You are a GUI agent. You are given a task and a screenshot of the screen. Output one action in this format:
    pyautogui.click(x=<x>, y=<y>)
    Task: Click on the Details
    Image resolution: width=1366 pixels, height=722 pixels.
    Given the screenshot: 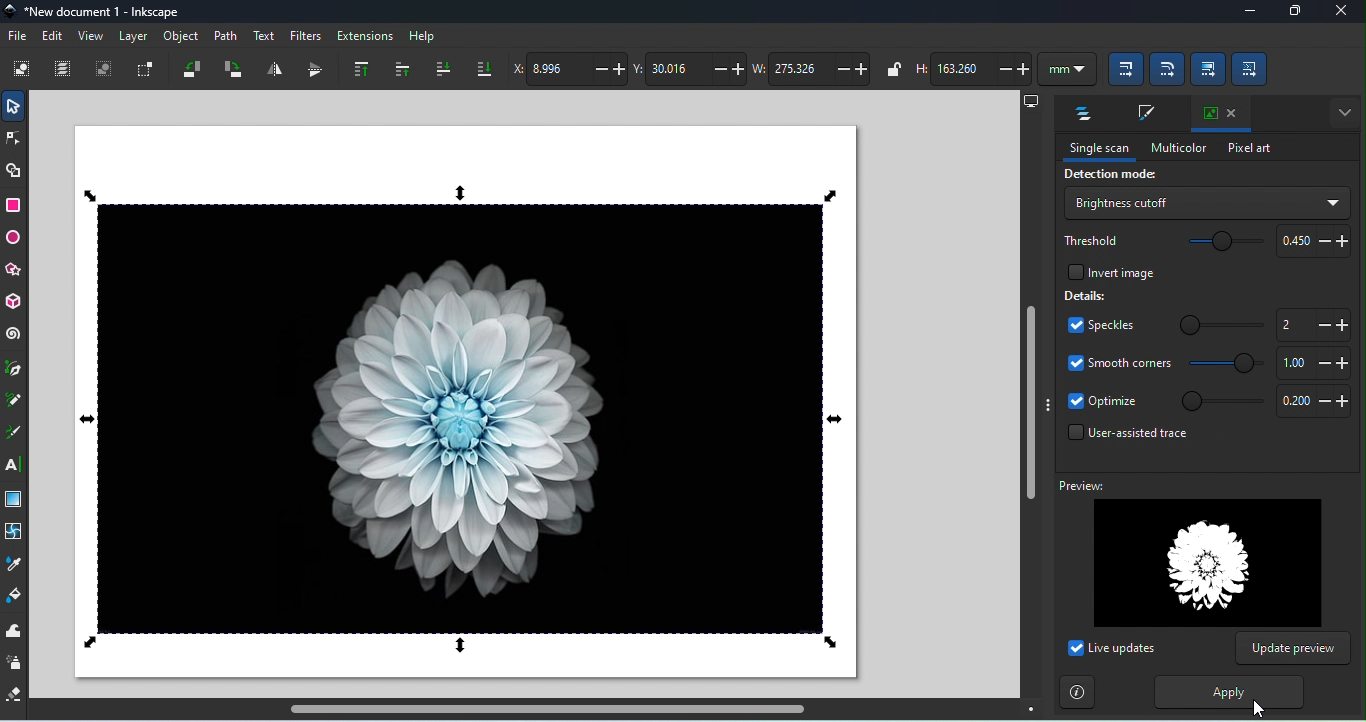 What is the action you would take?
    pyautogui.click(x=1086, y=297)
    